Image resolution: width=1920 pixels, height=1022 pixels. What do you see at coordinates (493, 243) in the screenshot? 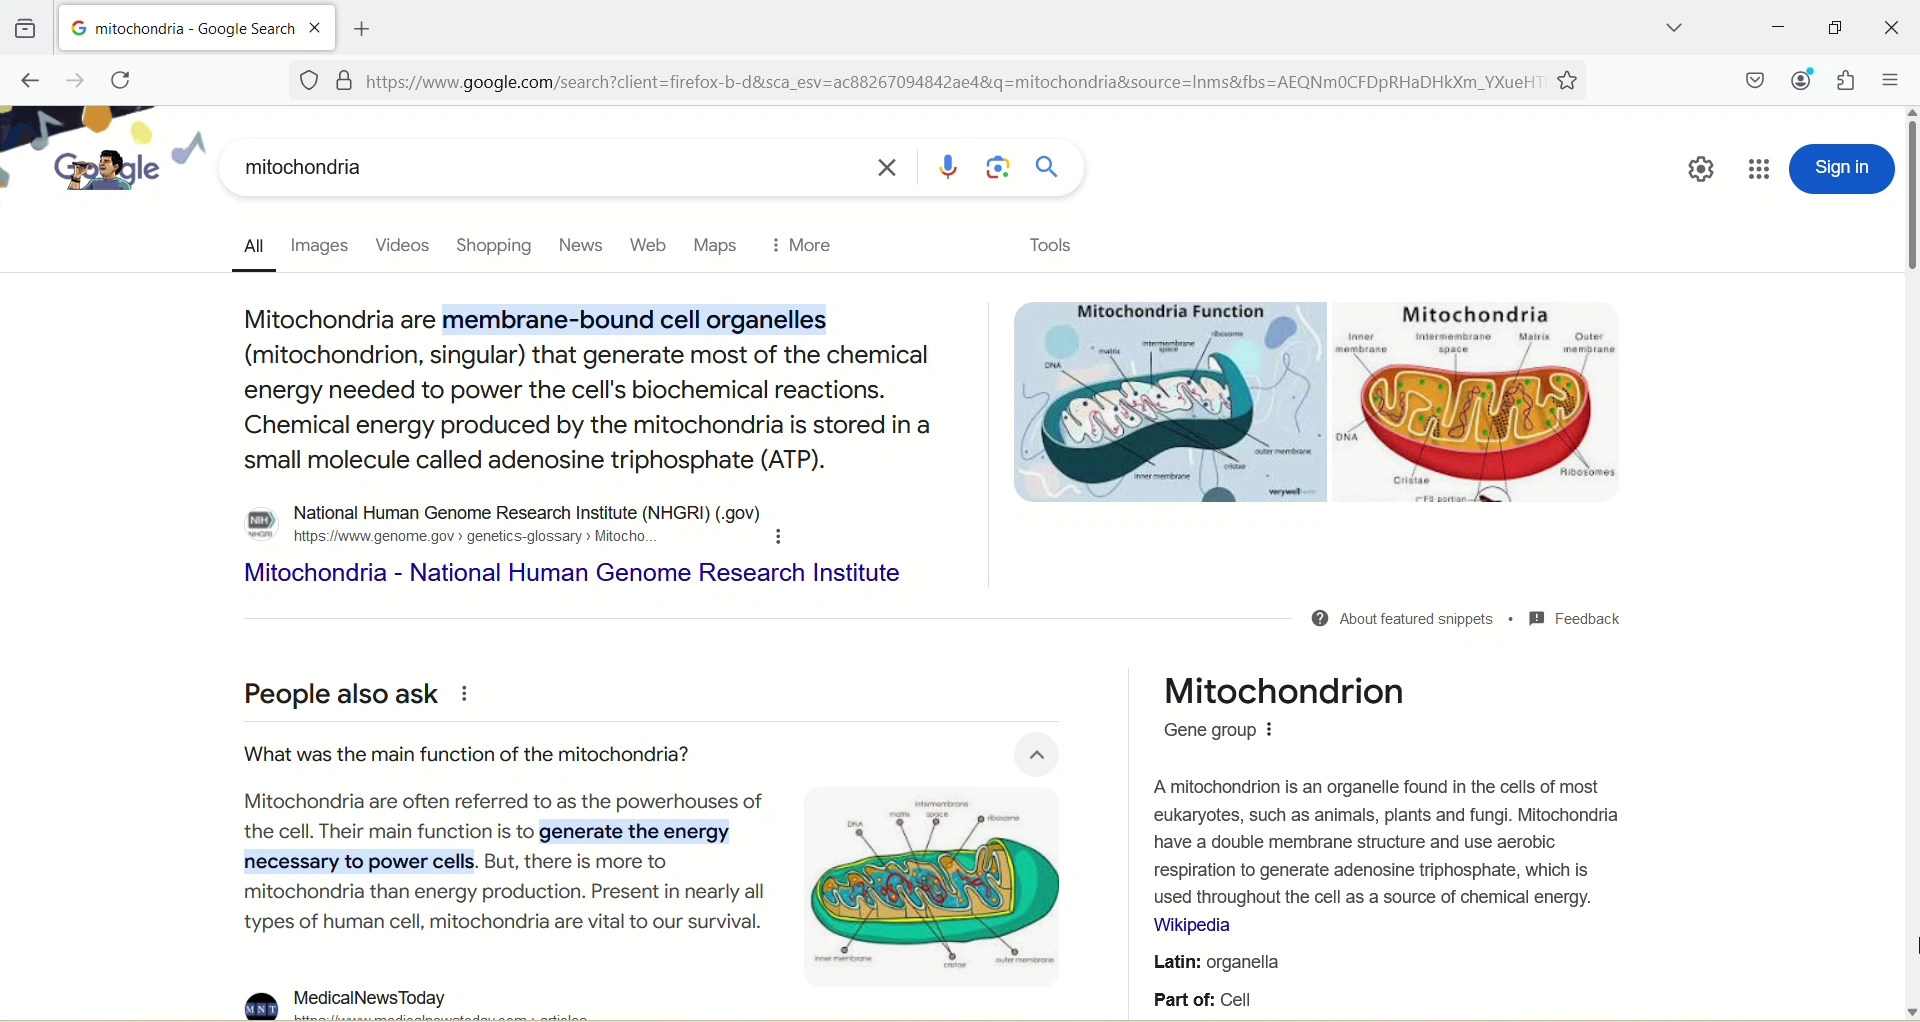
I see `shopping` at bounding box center [493, 243].